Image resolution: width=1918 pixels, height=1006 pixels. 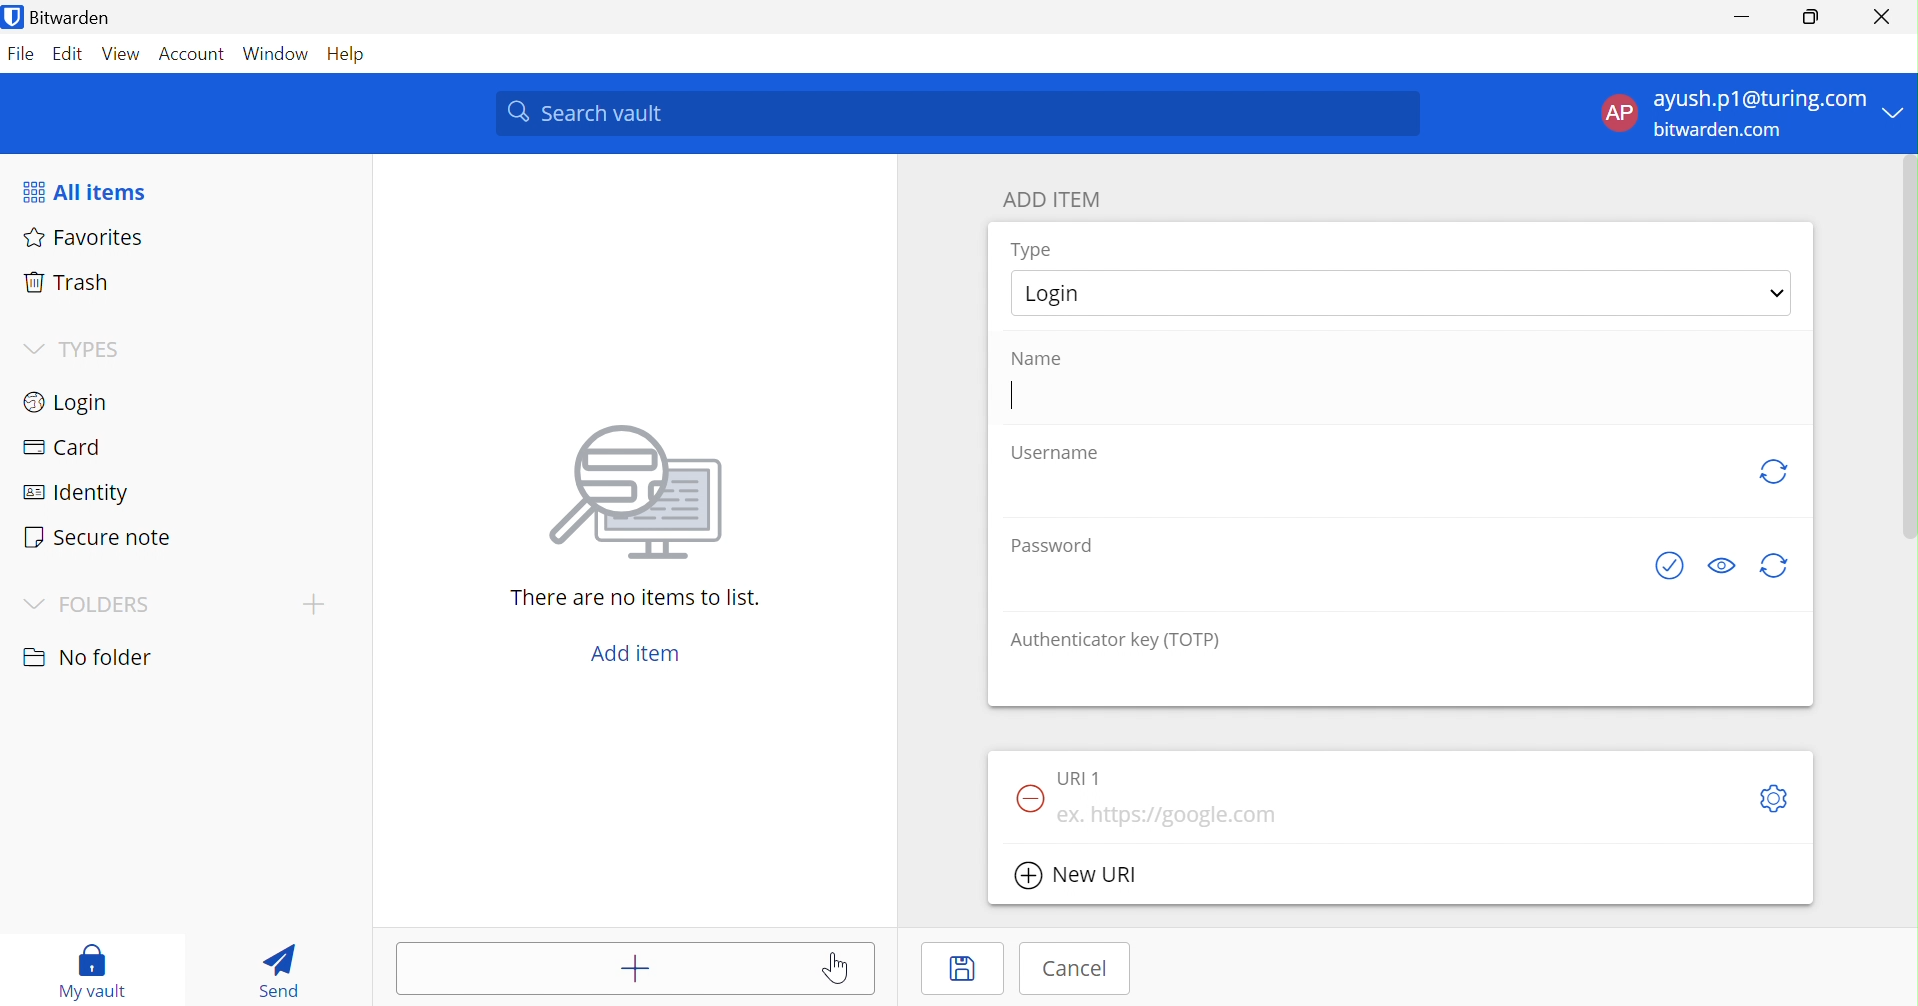 I want to click on Bitwarden, so click(x=61, y=17).